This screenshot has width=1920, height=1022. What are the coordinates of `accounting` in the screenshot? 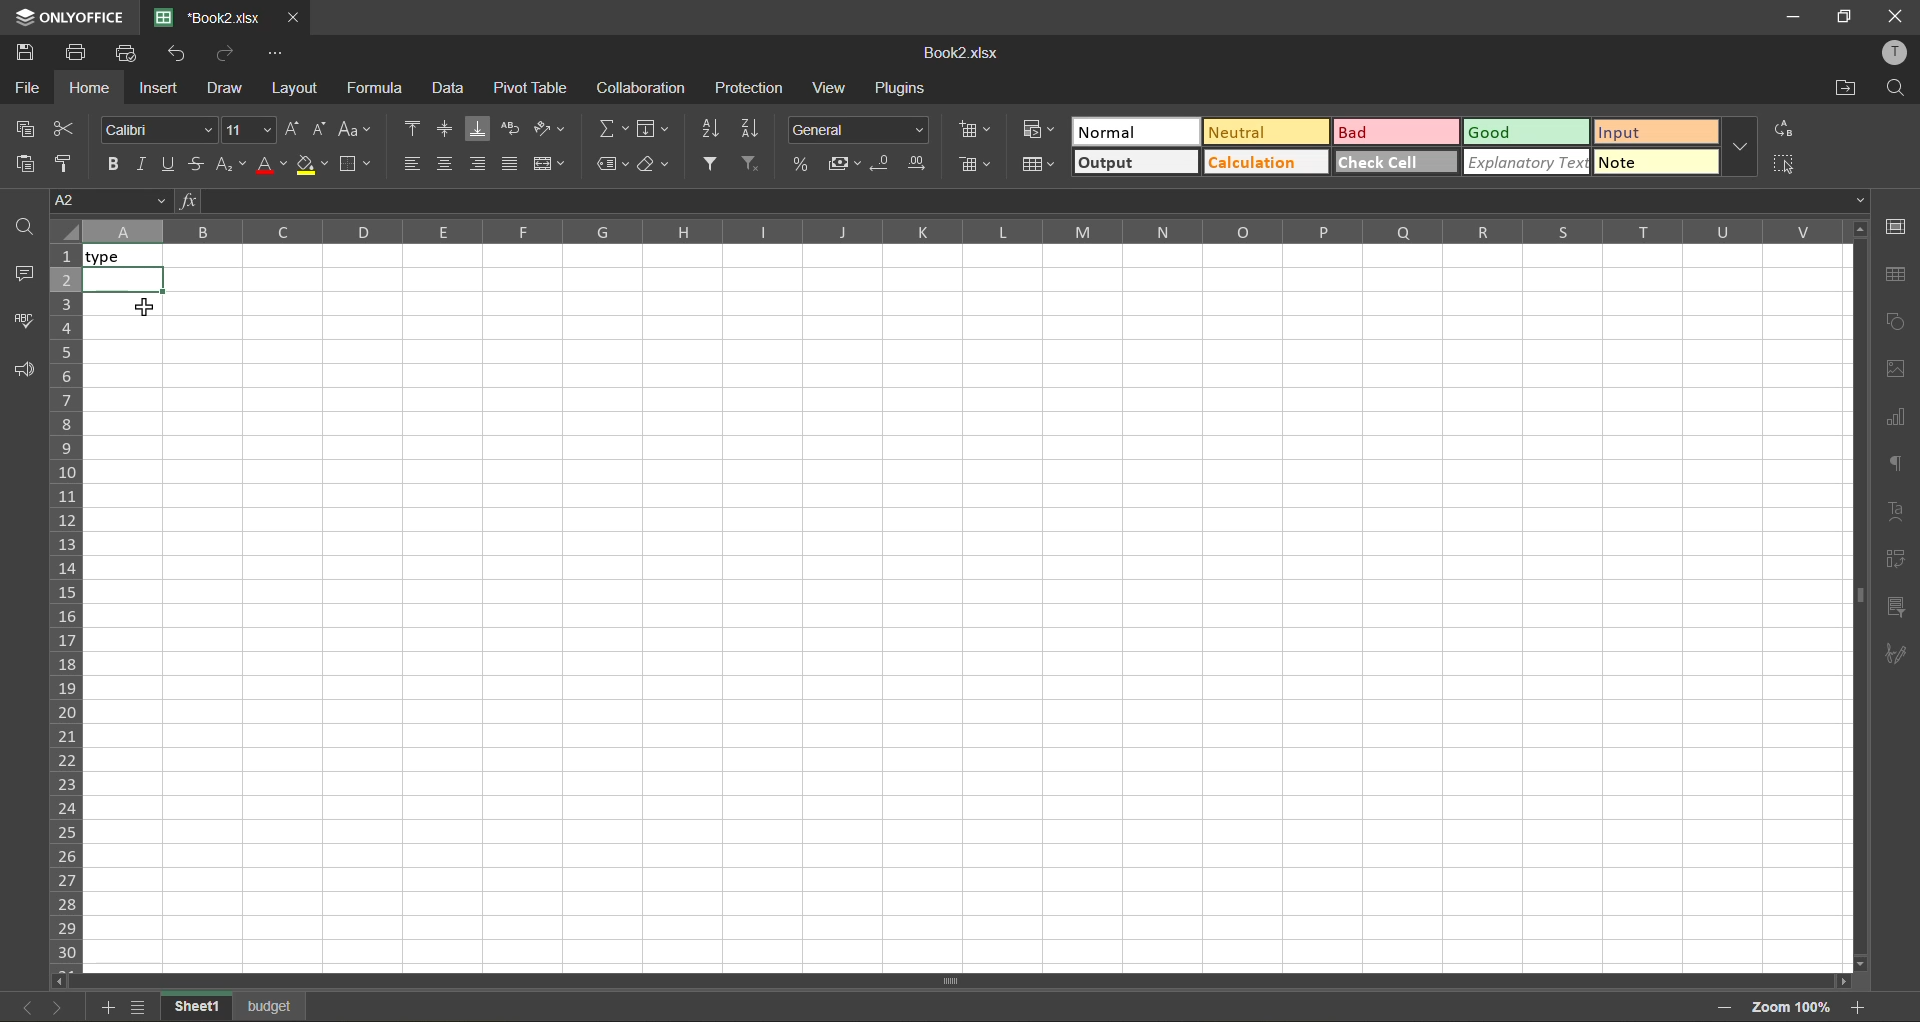 It's located at (845, 162).